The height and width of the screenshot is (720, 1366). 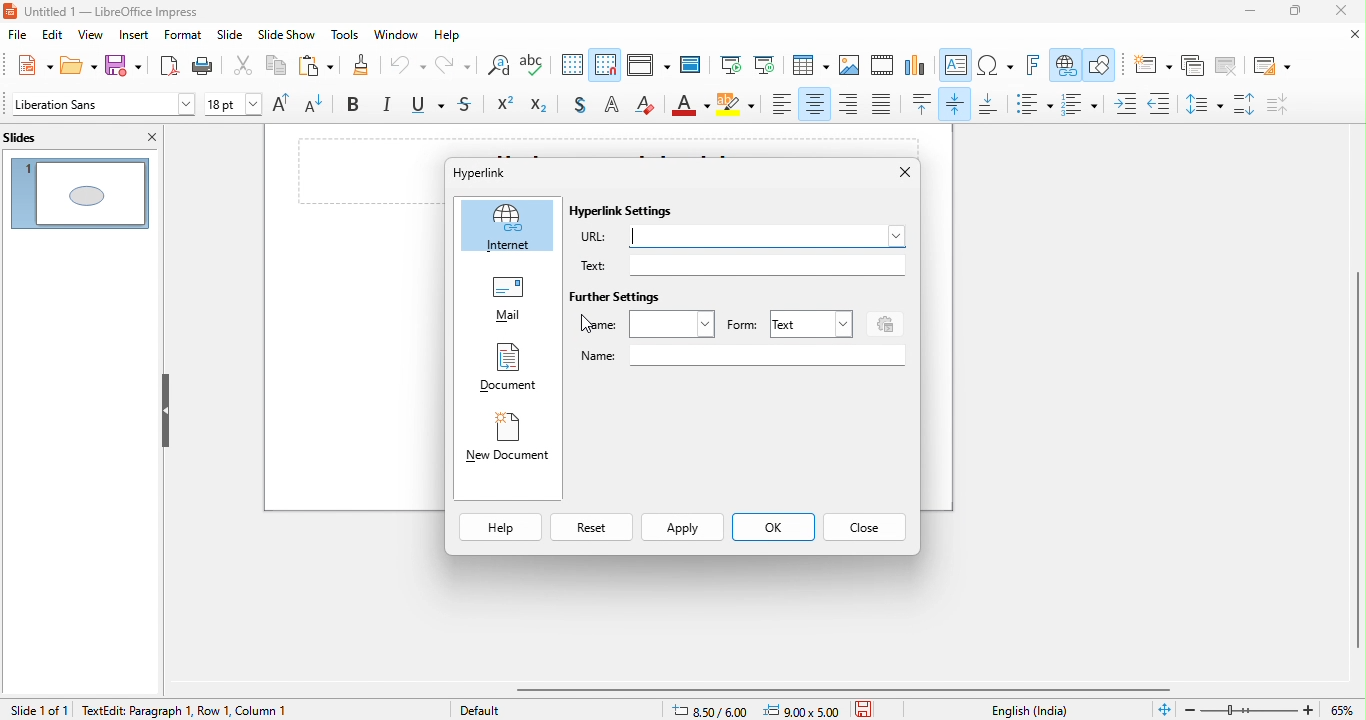 What do you see at coordinates (742, 326) in the screenshot?
I see `form` at bounding box center [742, 326].